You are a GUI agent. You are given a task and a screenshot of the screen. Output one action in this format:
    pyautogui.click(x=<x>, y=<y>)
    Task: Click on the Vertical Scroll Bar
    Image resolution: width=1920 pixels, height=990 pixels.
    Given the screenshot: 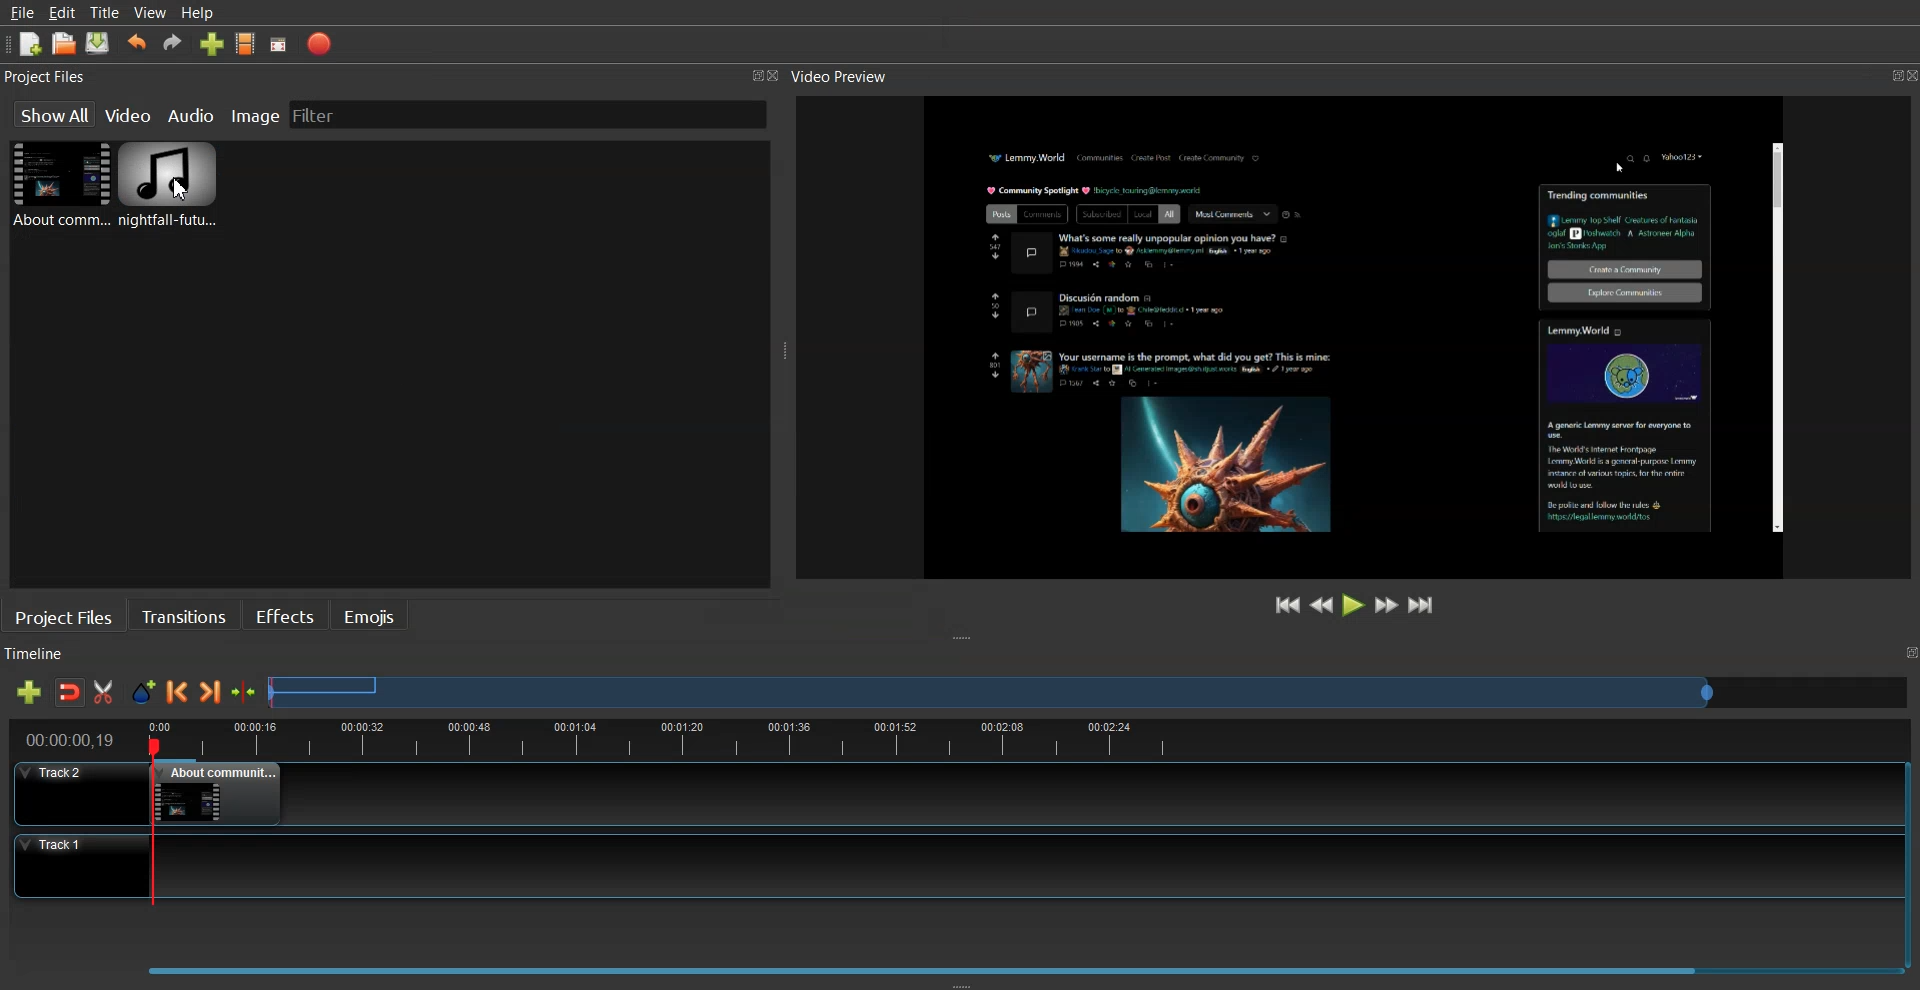 What is the action you would take?
    pyautogui.click(x=1908, y=856)
    